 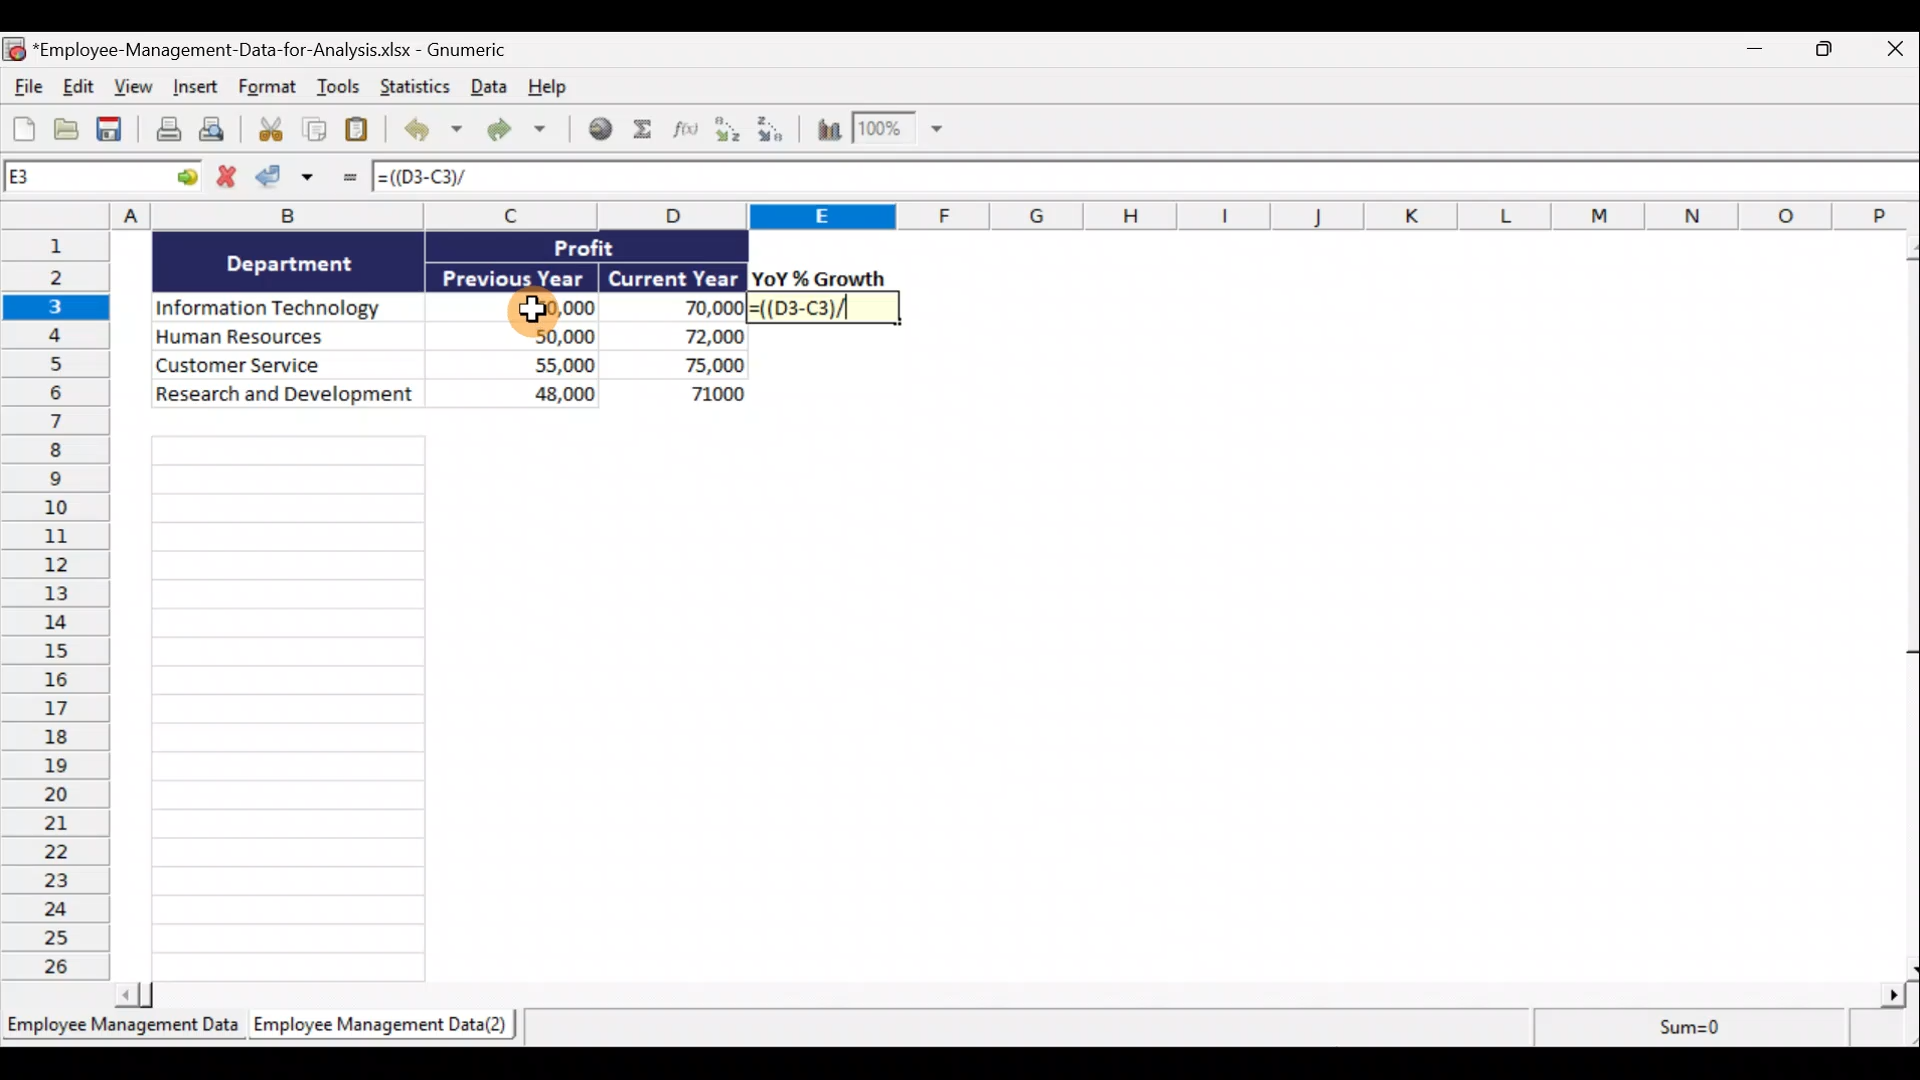 What do you see at coordinates (292, 181) in the screenshot?
I see `Accept change` at bounding box center [292, 181].